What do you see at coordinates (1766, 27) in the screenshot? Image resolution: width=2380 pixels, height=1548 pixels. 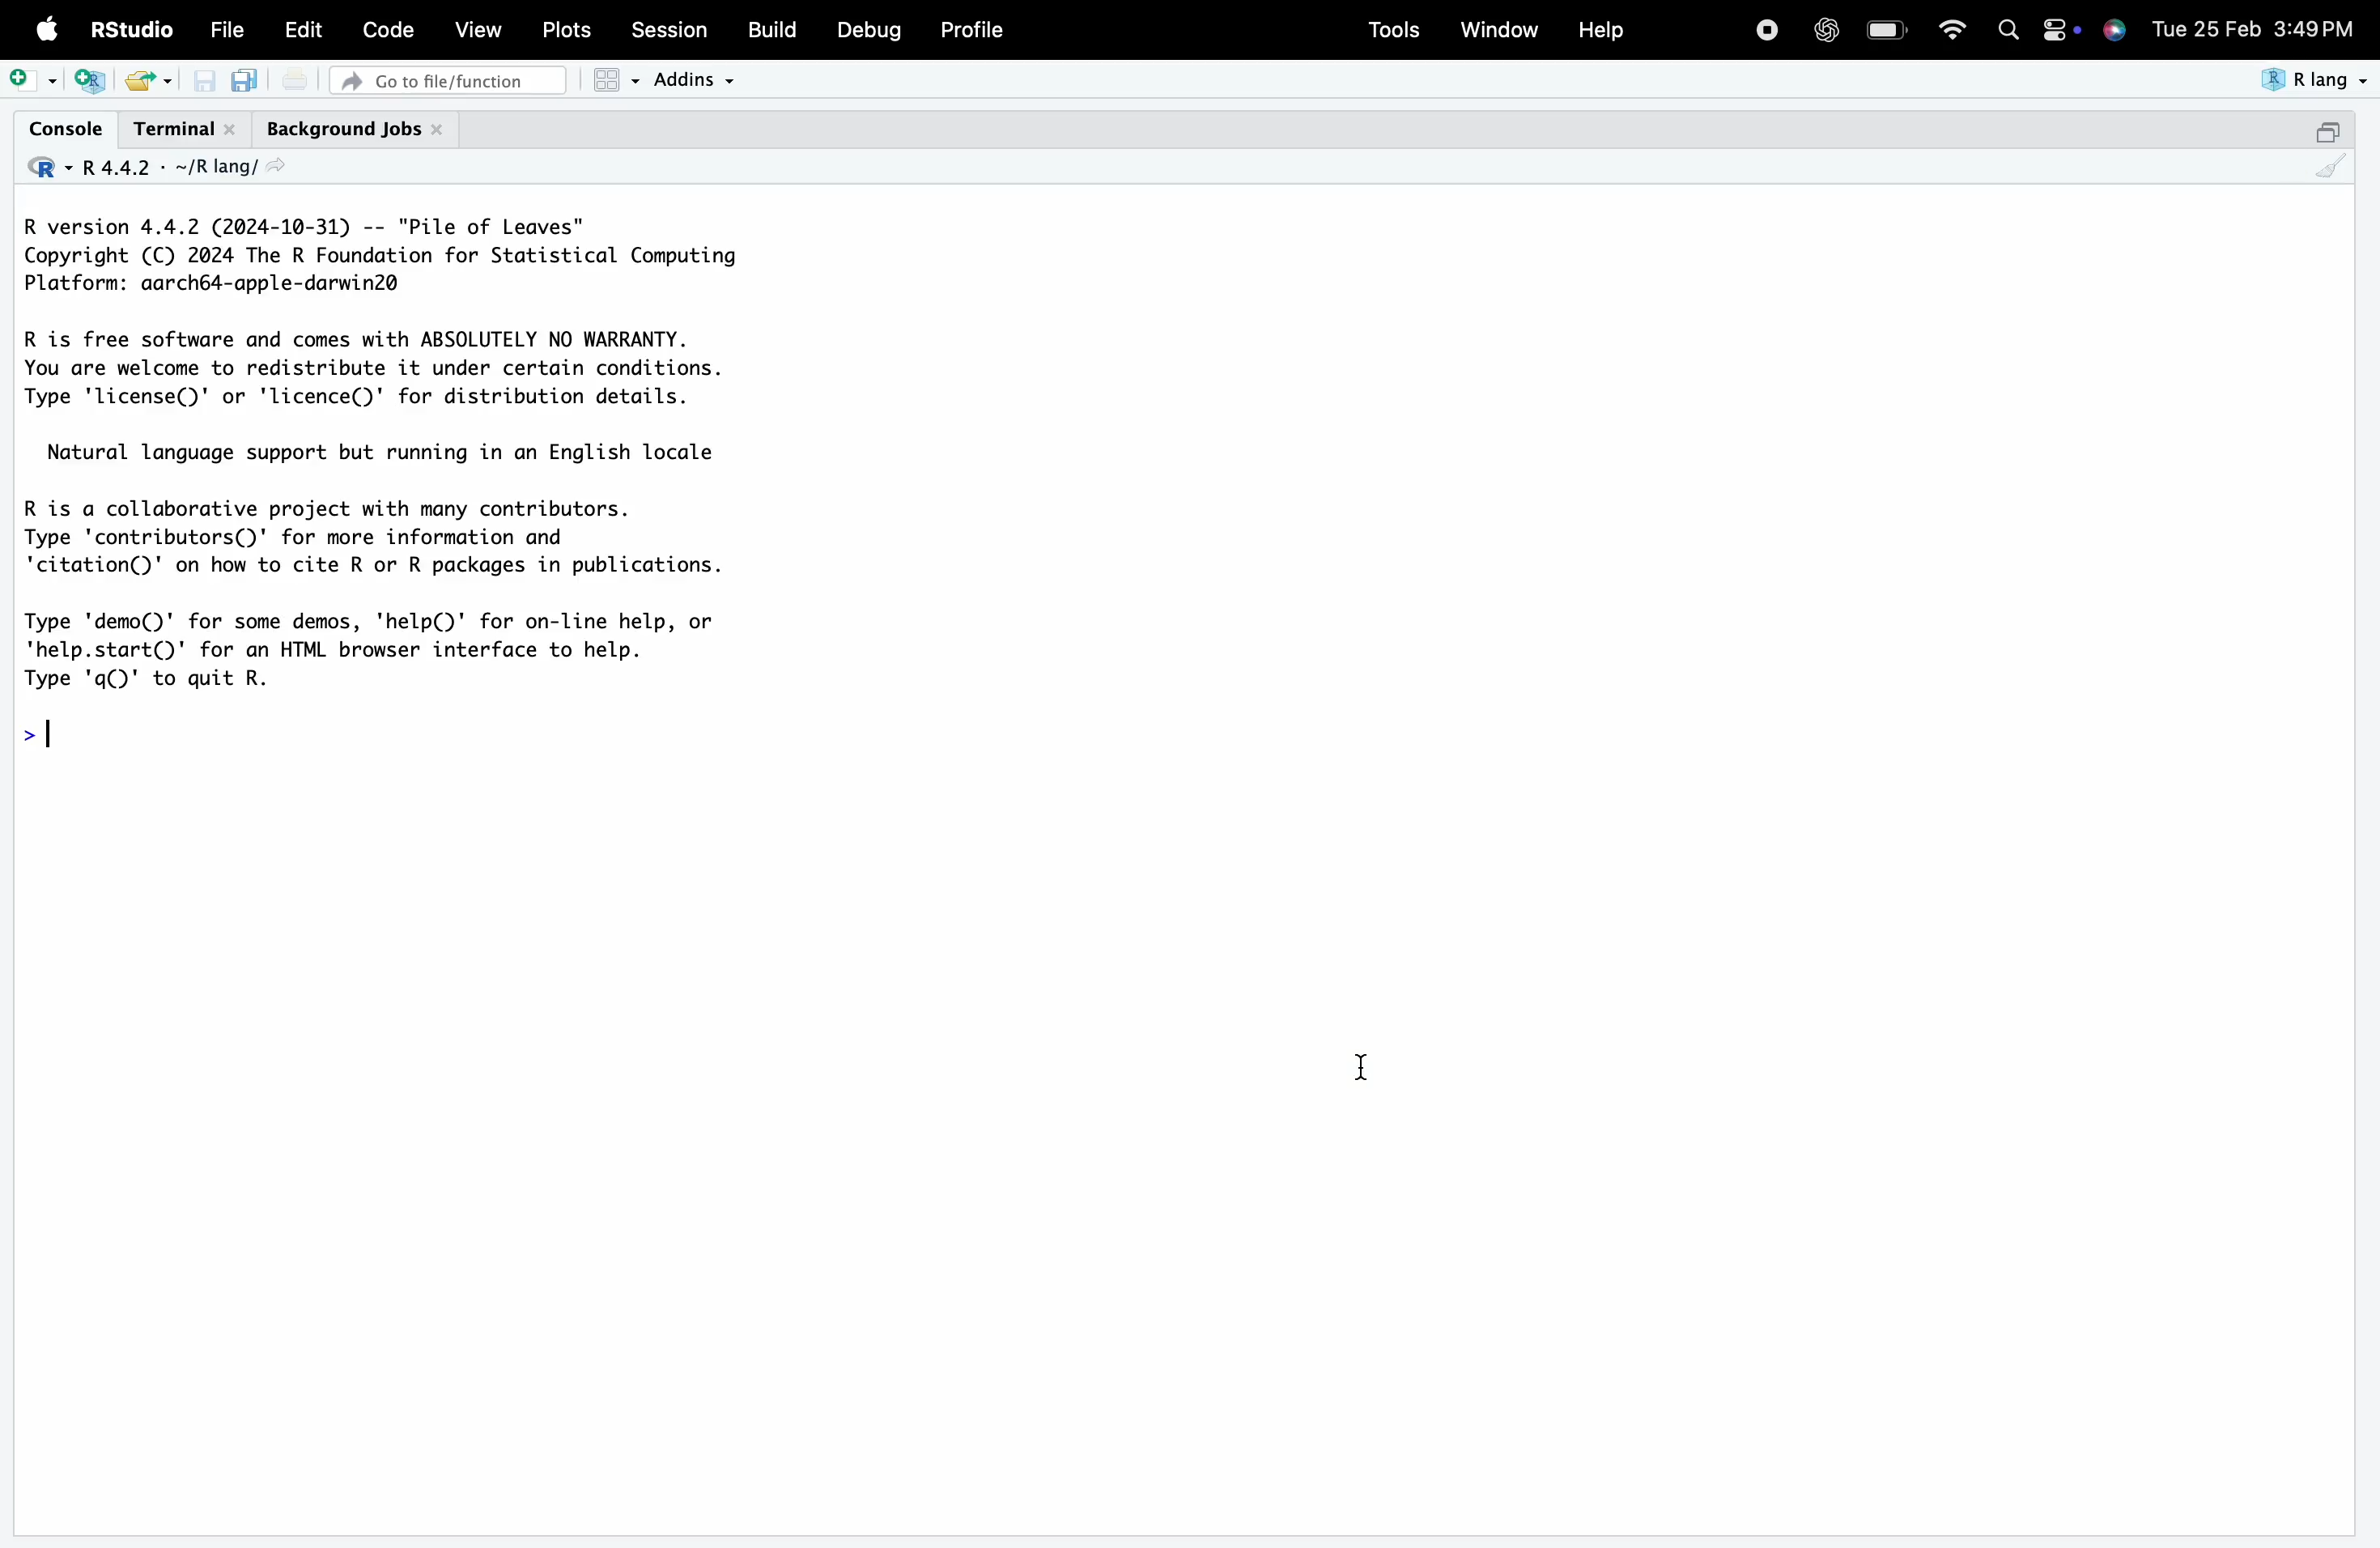 I see `stop` at bounding box center [1766, 27].